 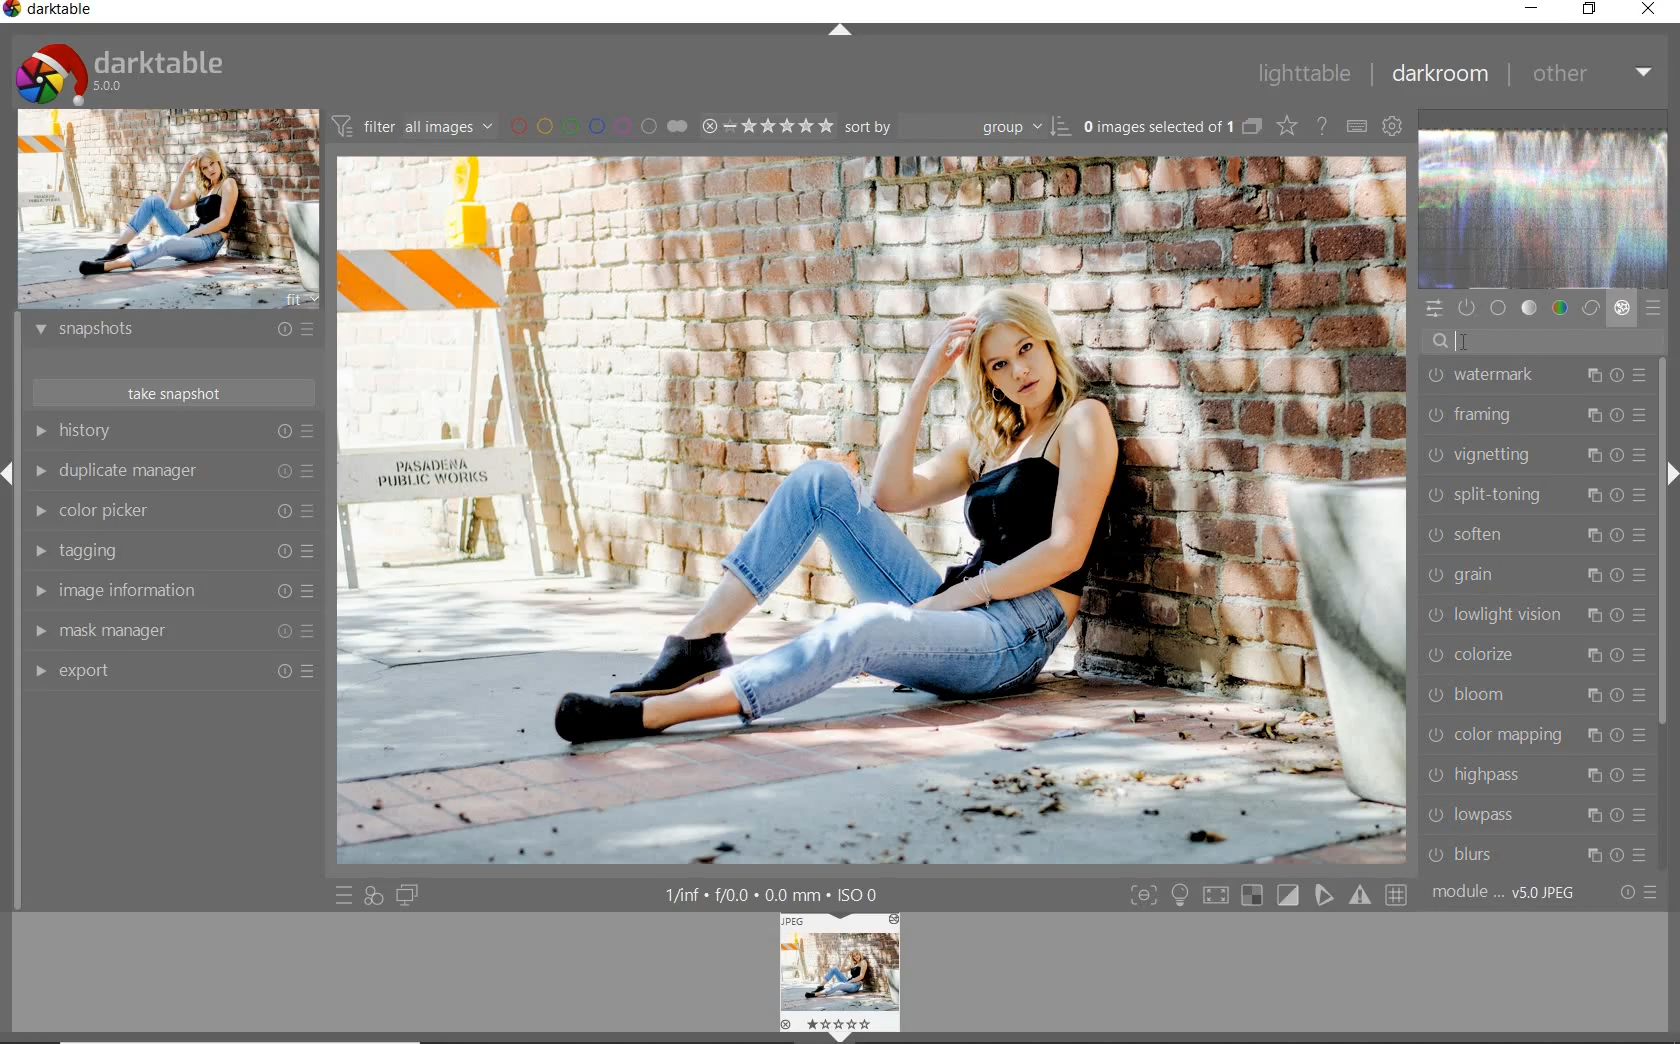 I want to click on enable online help, so click(x=1323, y=127).